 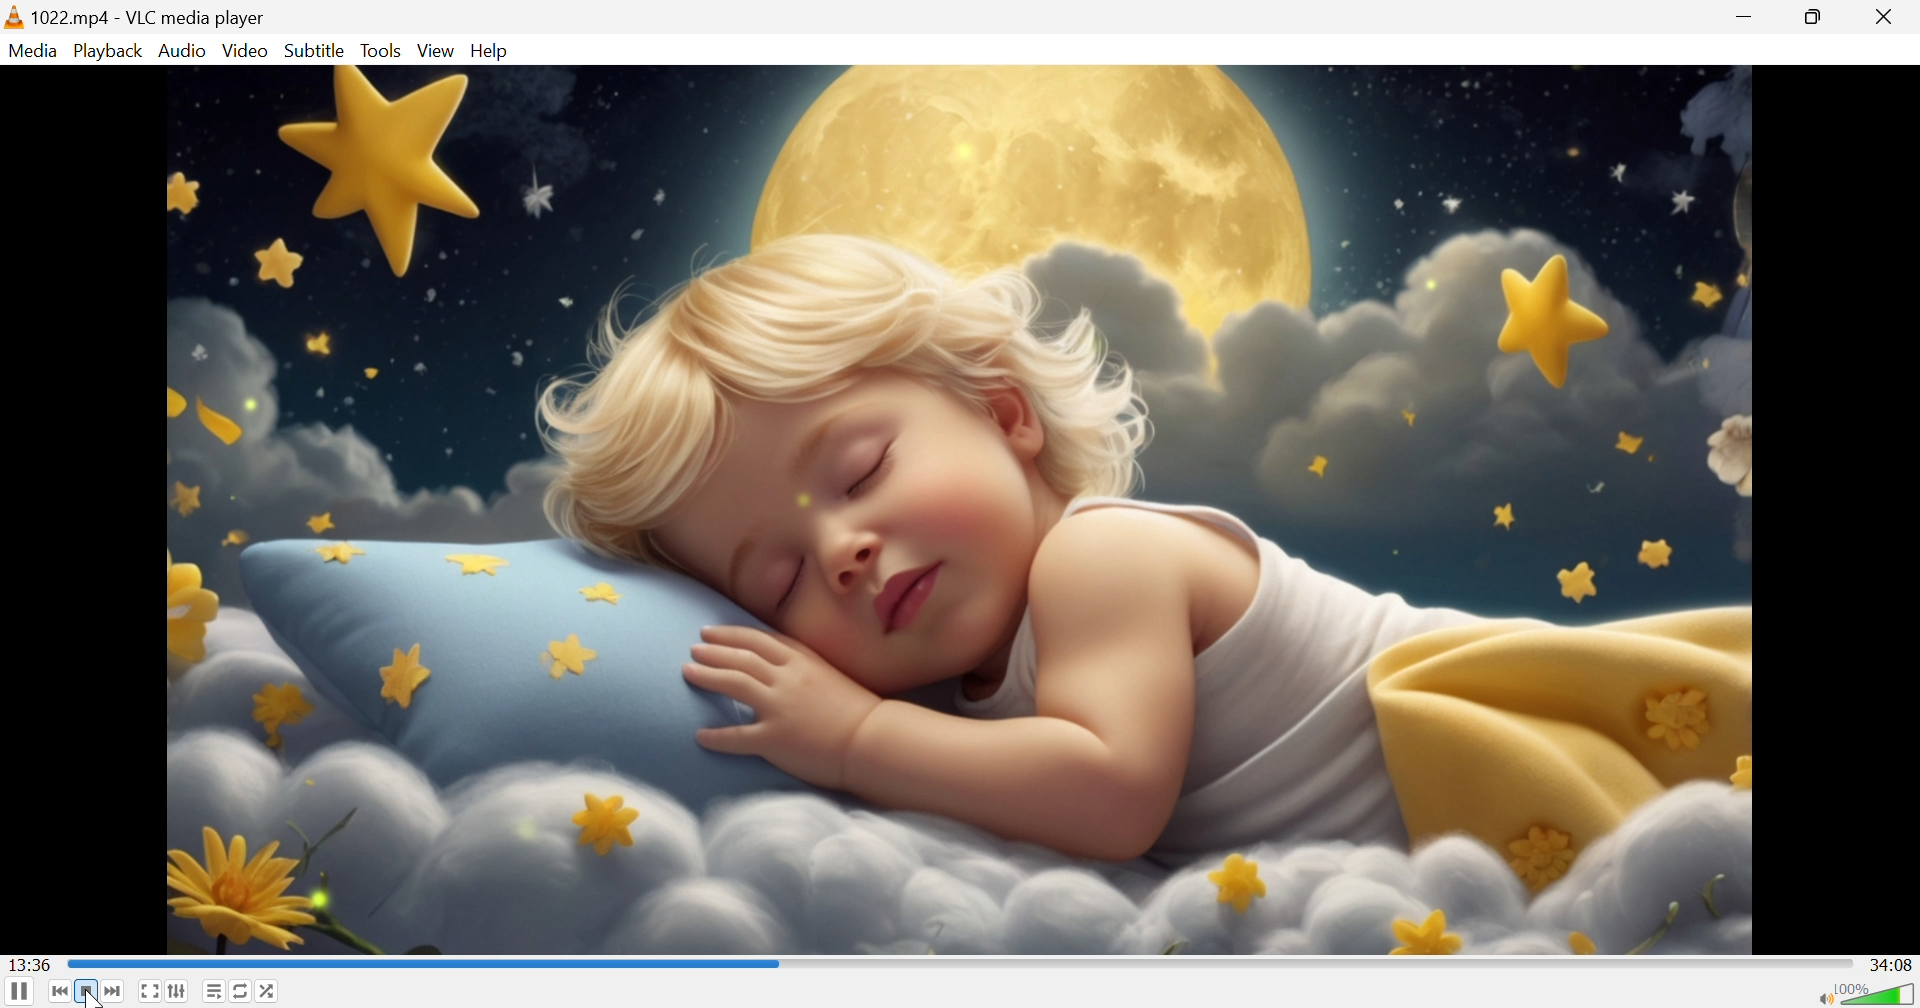 What do you see at coordinates (959, 510) in the screenshot?
I see `video` at bounding box center [959, 510].